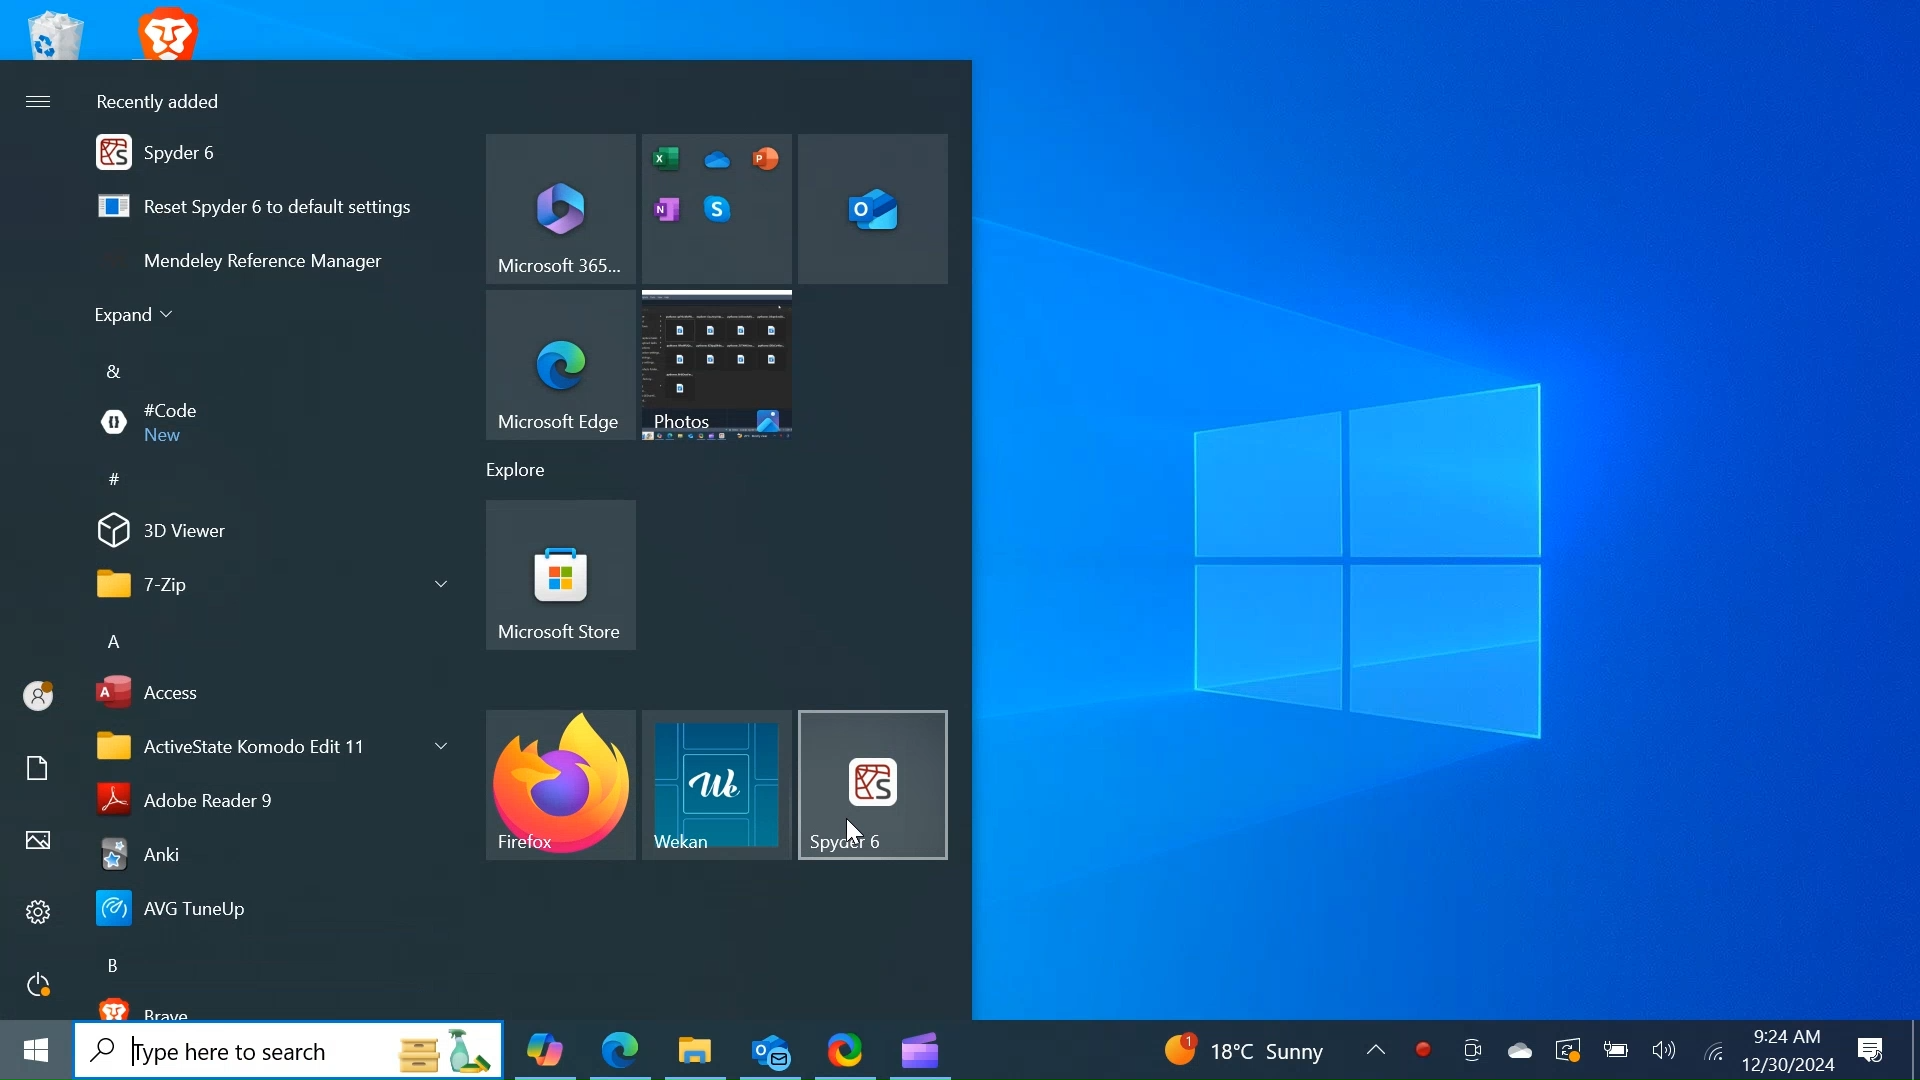 This screenshot has width=1920, height=1080. What do you see at coordinates (1521, 1047) in the screenshot?
I see `OneDrive` at bounding box center [1521, 1047].